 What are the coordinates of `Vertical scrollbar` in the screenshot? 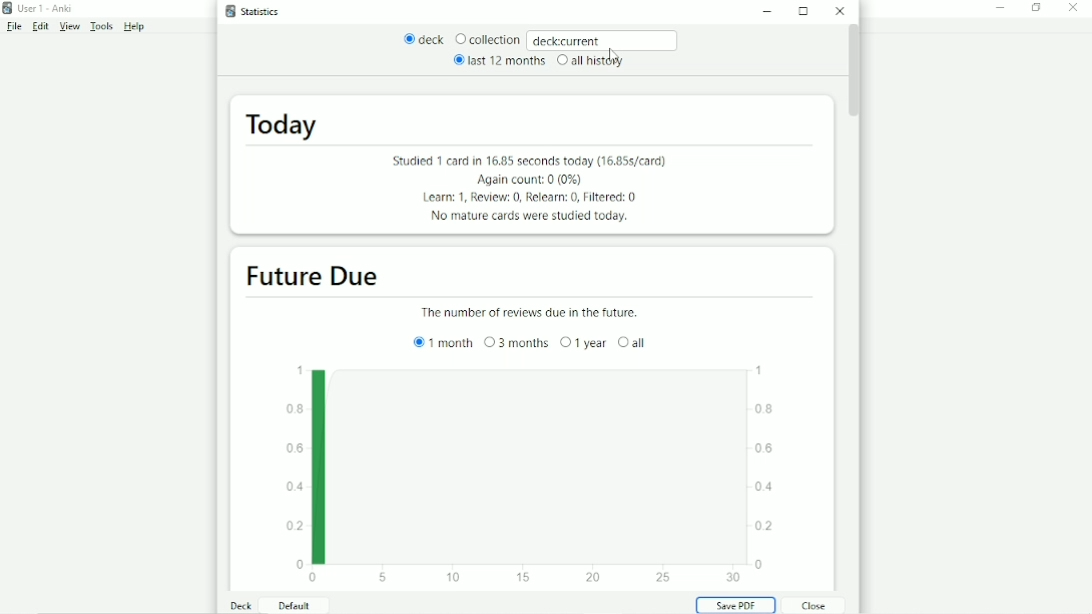 It's located at (853, 74).